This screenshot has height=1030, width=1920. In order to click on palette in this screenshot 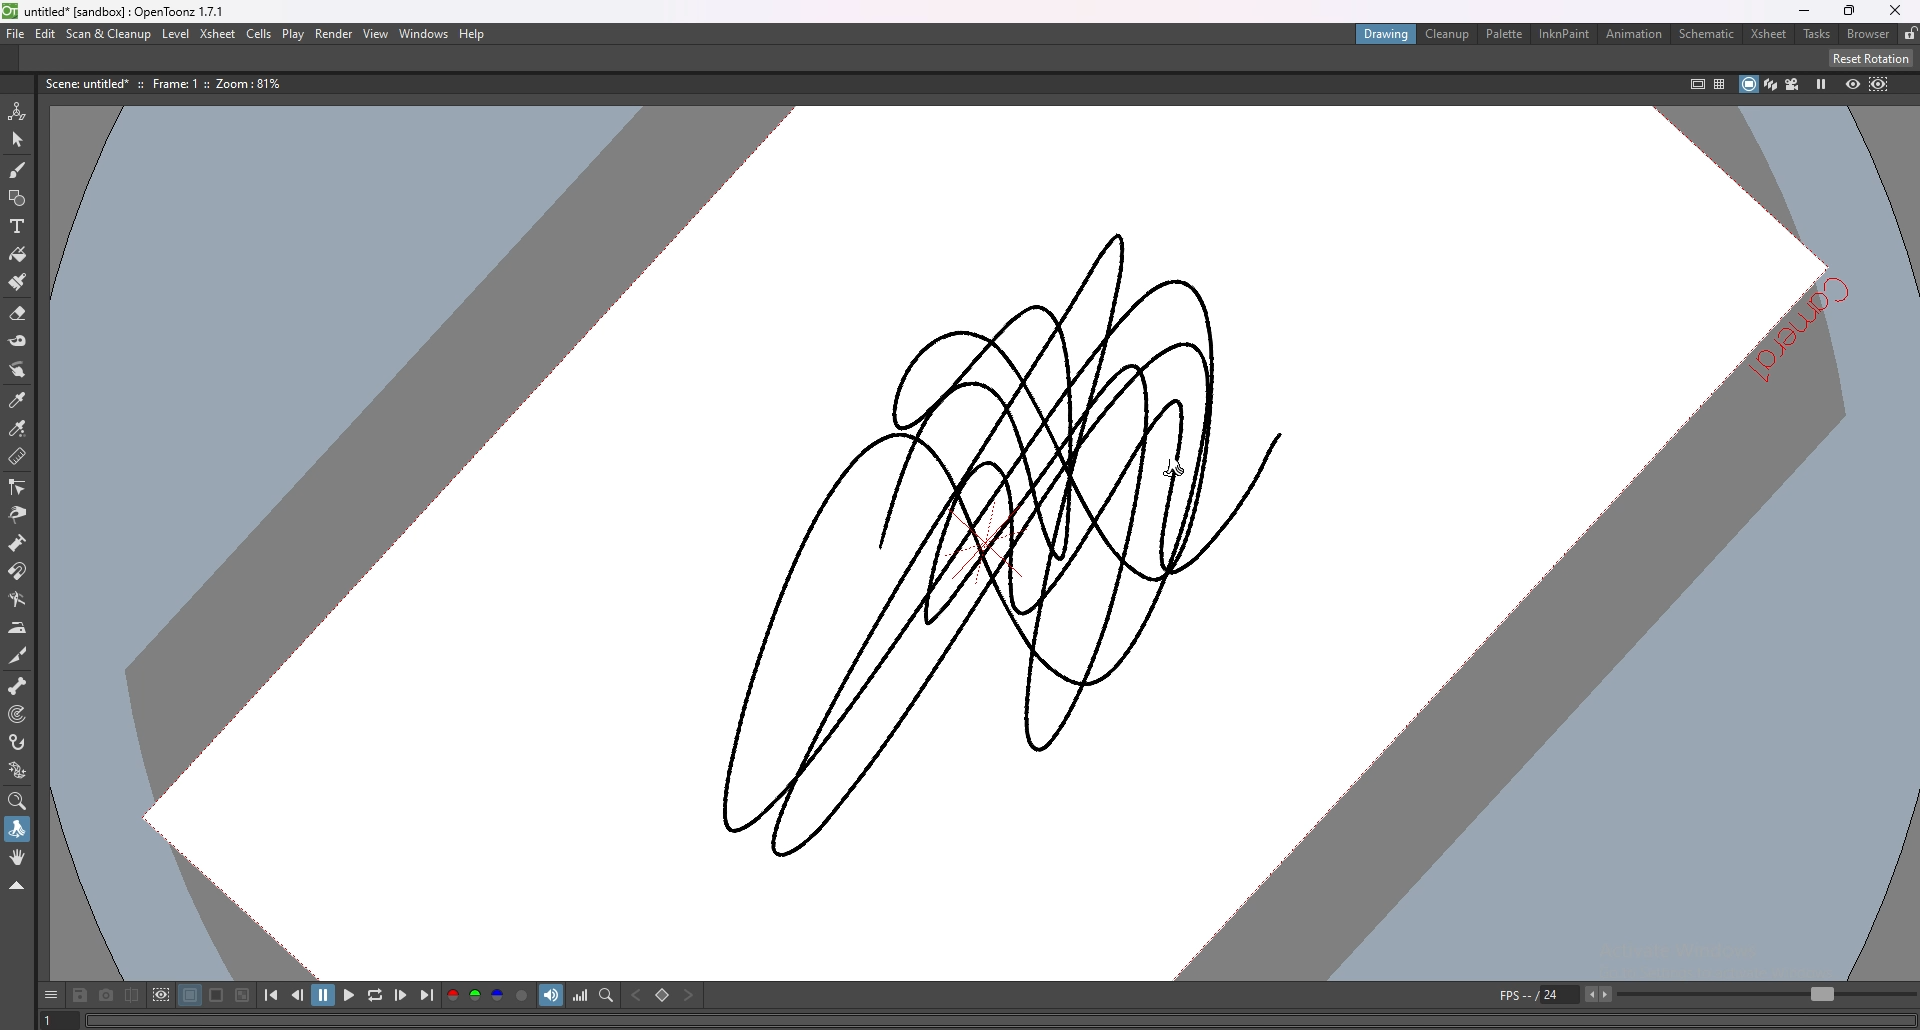, I will do `click(1505, 35)`.